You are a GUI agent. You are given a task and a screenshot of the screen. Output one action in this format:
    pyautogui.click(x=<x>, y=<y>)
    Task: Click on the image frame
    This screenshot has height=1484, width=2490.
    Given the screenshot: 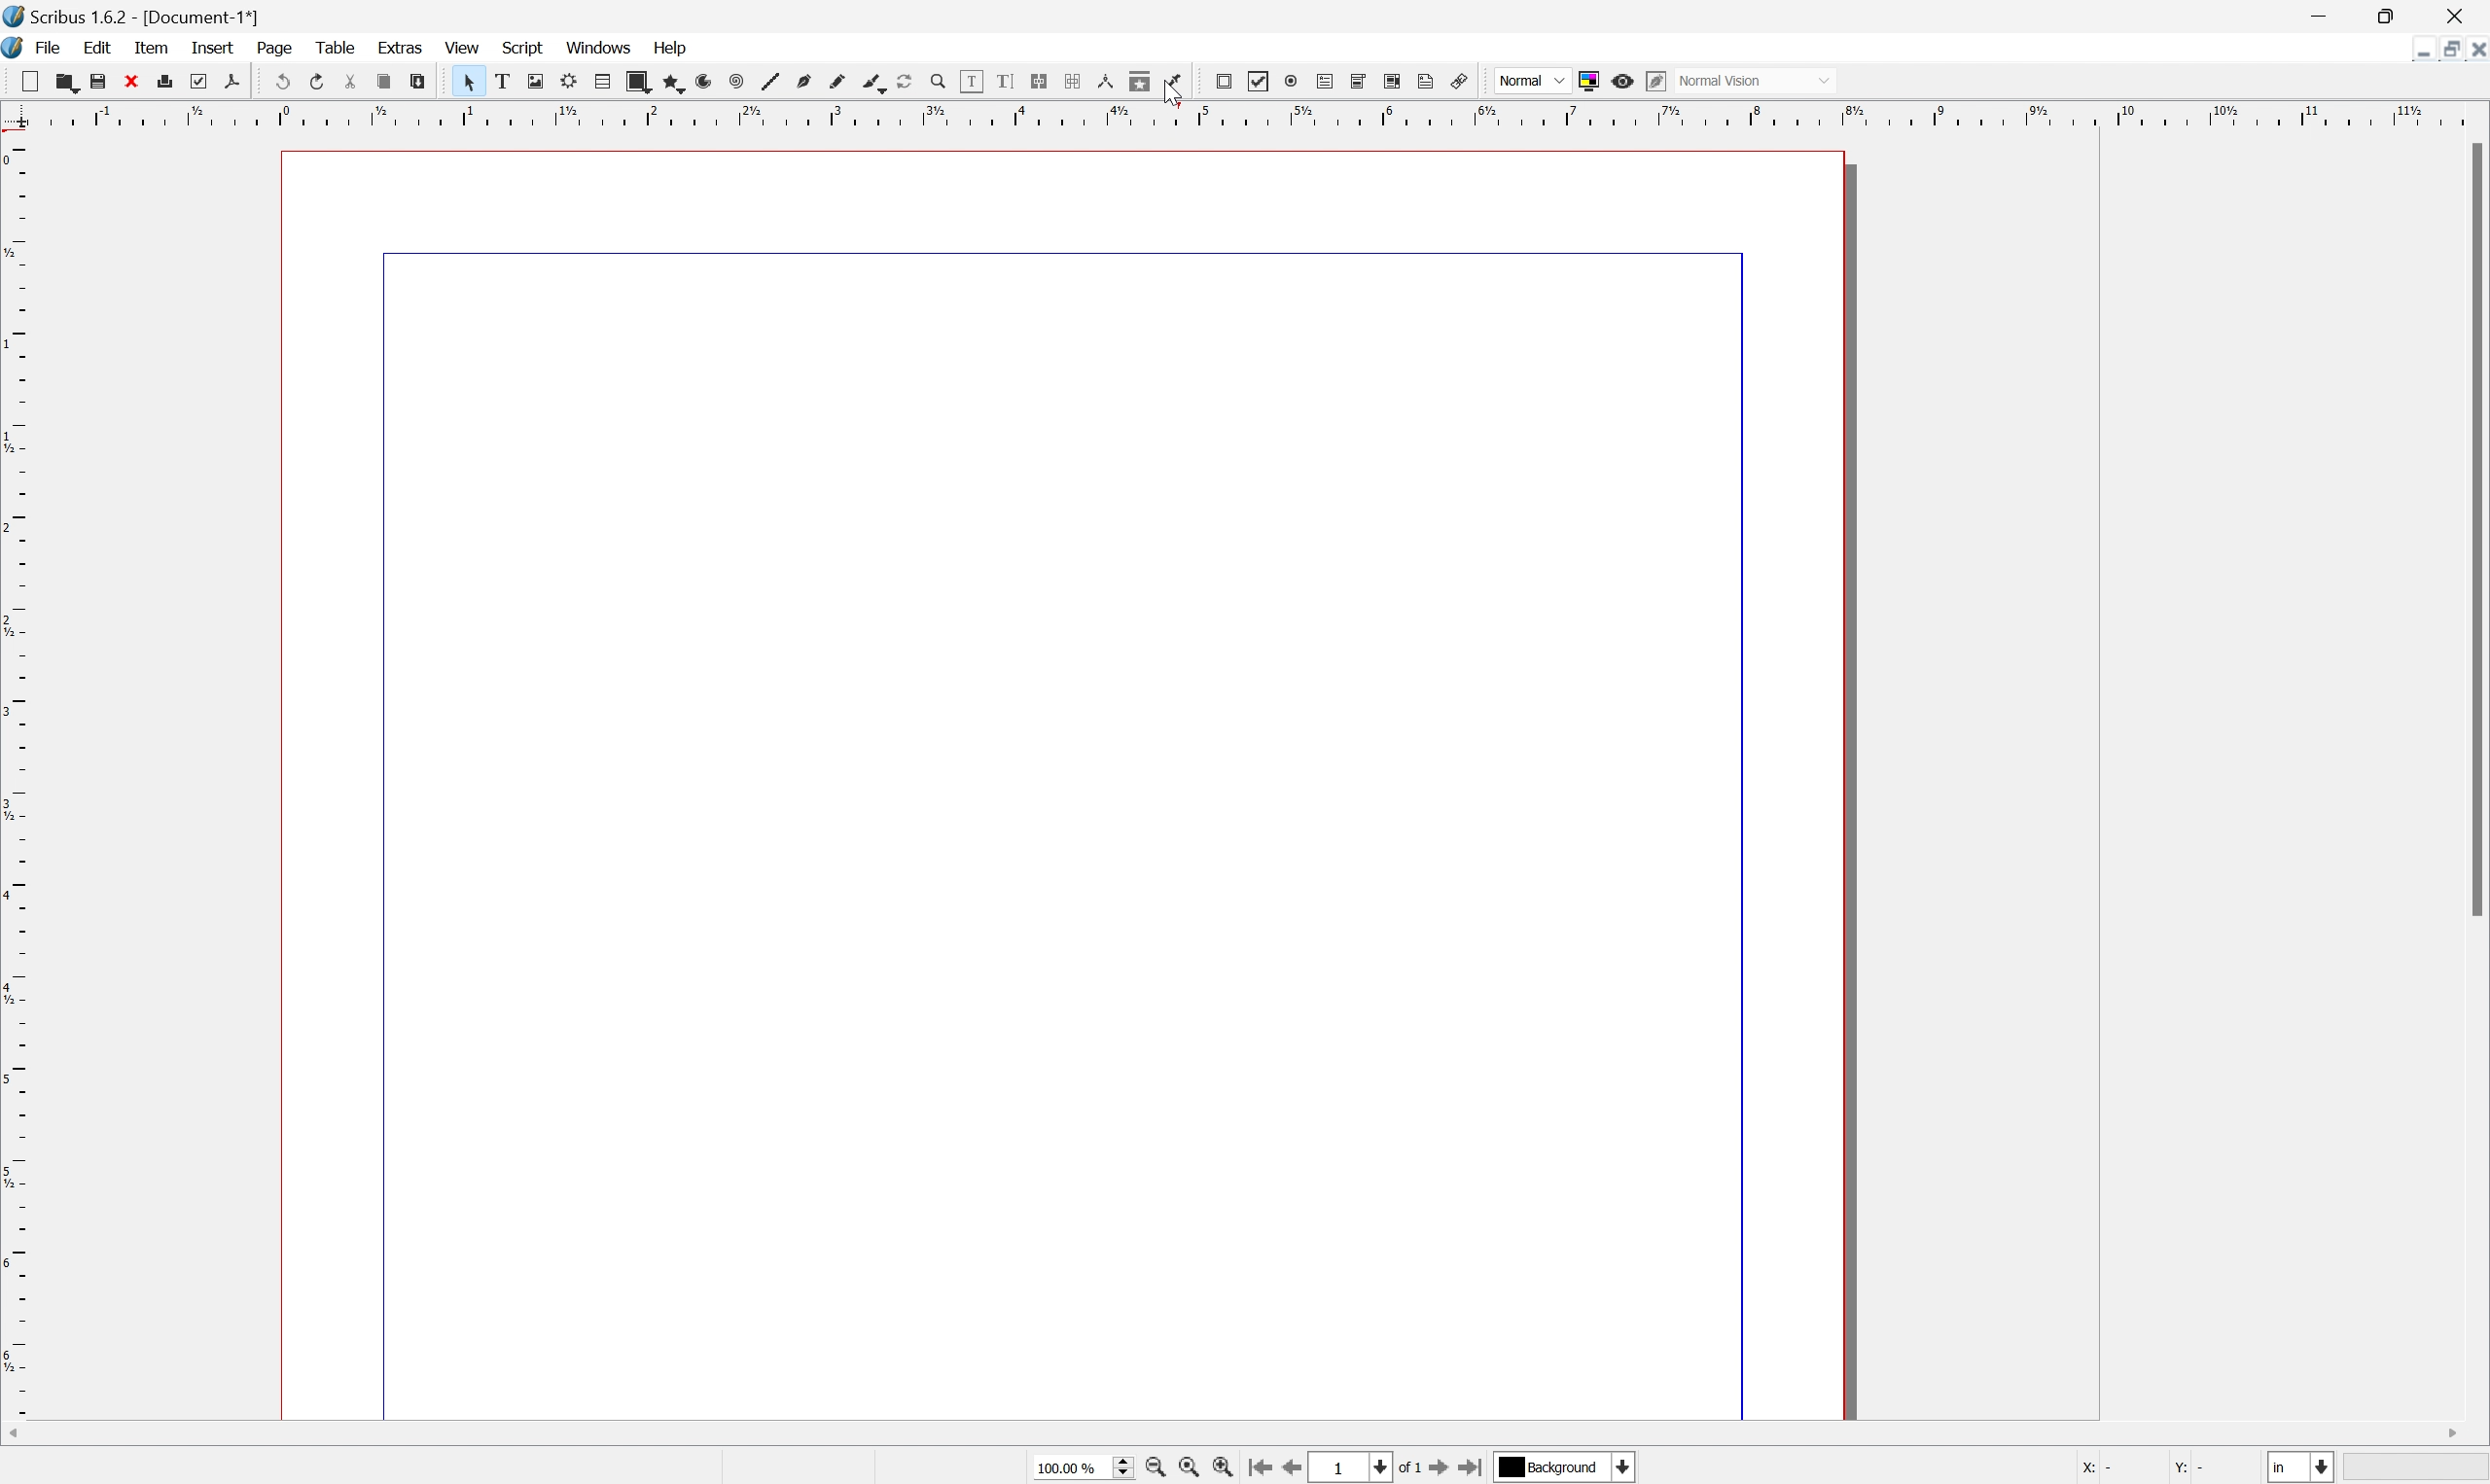 What is the action you would take?
    pyautogui.click(x=537, y=81)
    